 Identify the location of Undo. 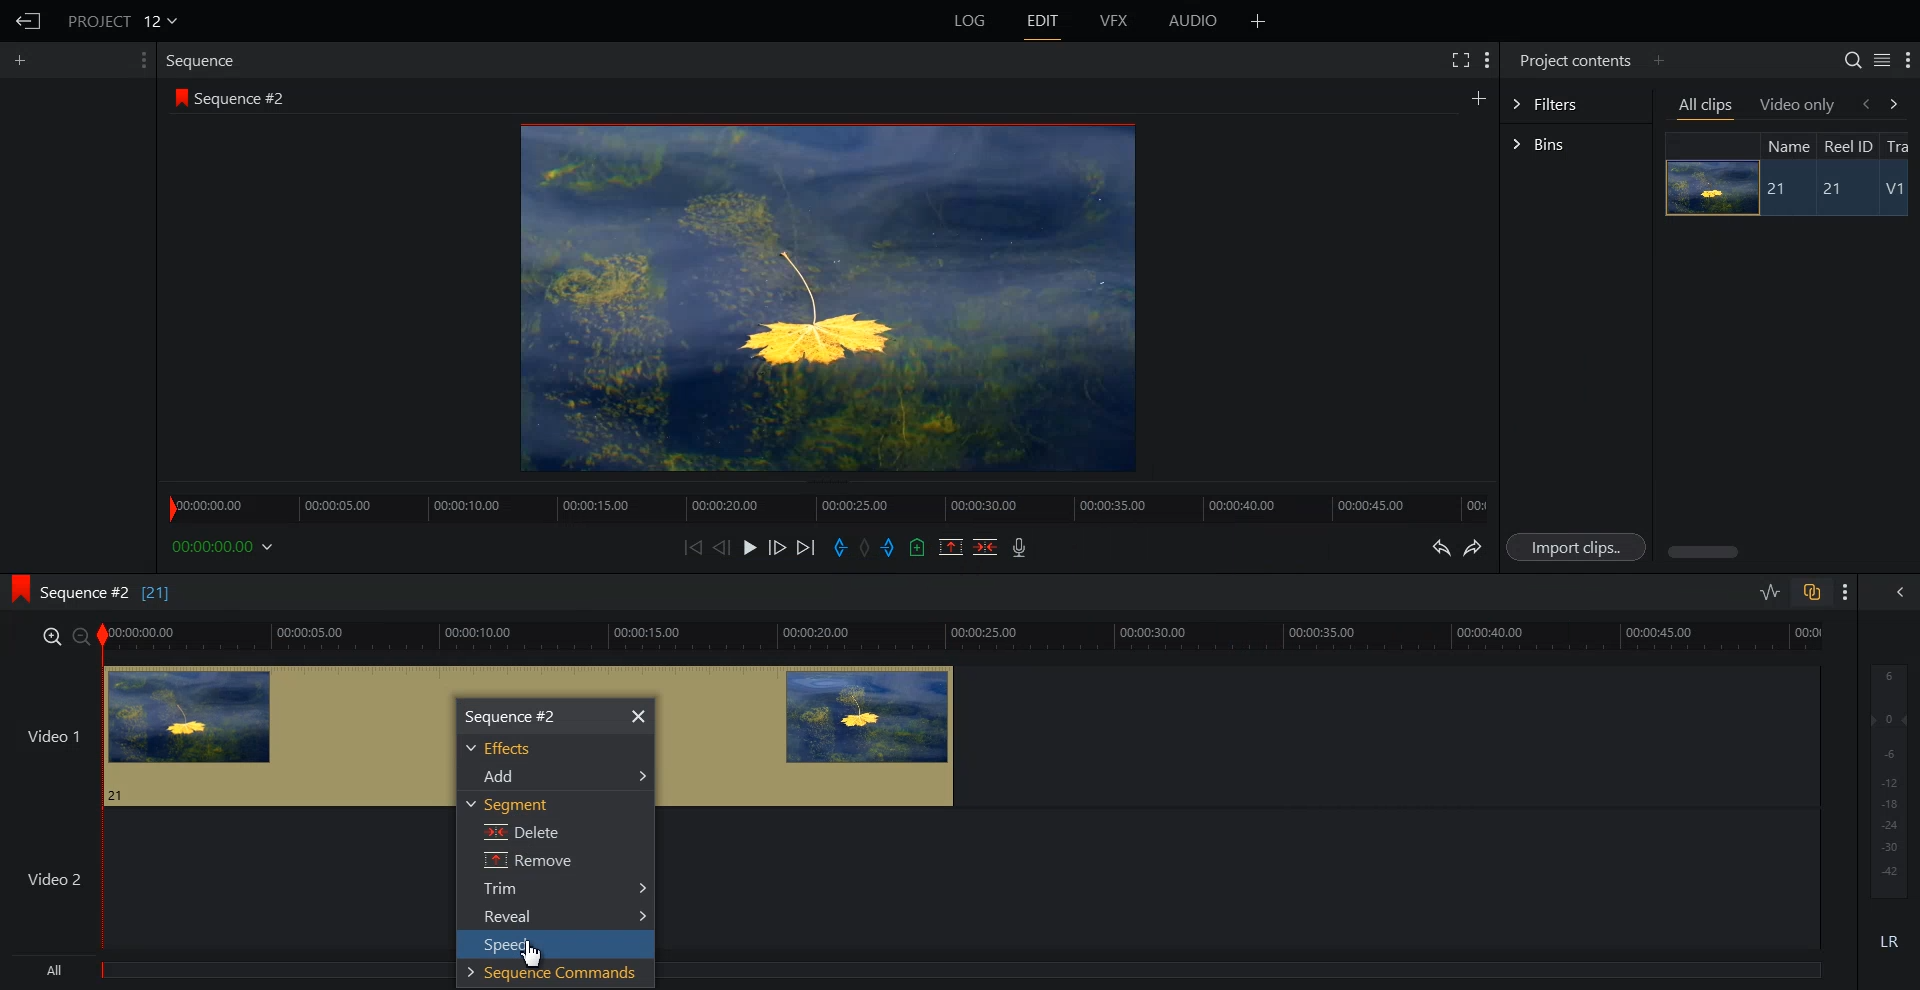
(1438, 548).